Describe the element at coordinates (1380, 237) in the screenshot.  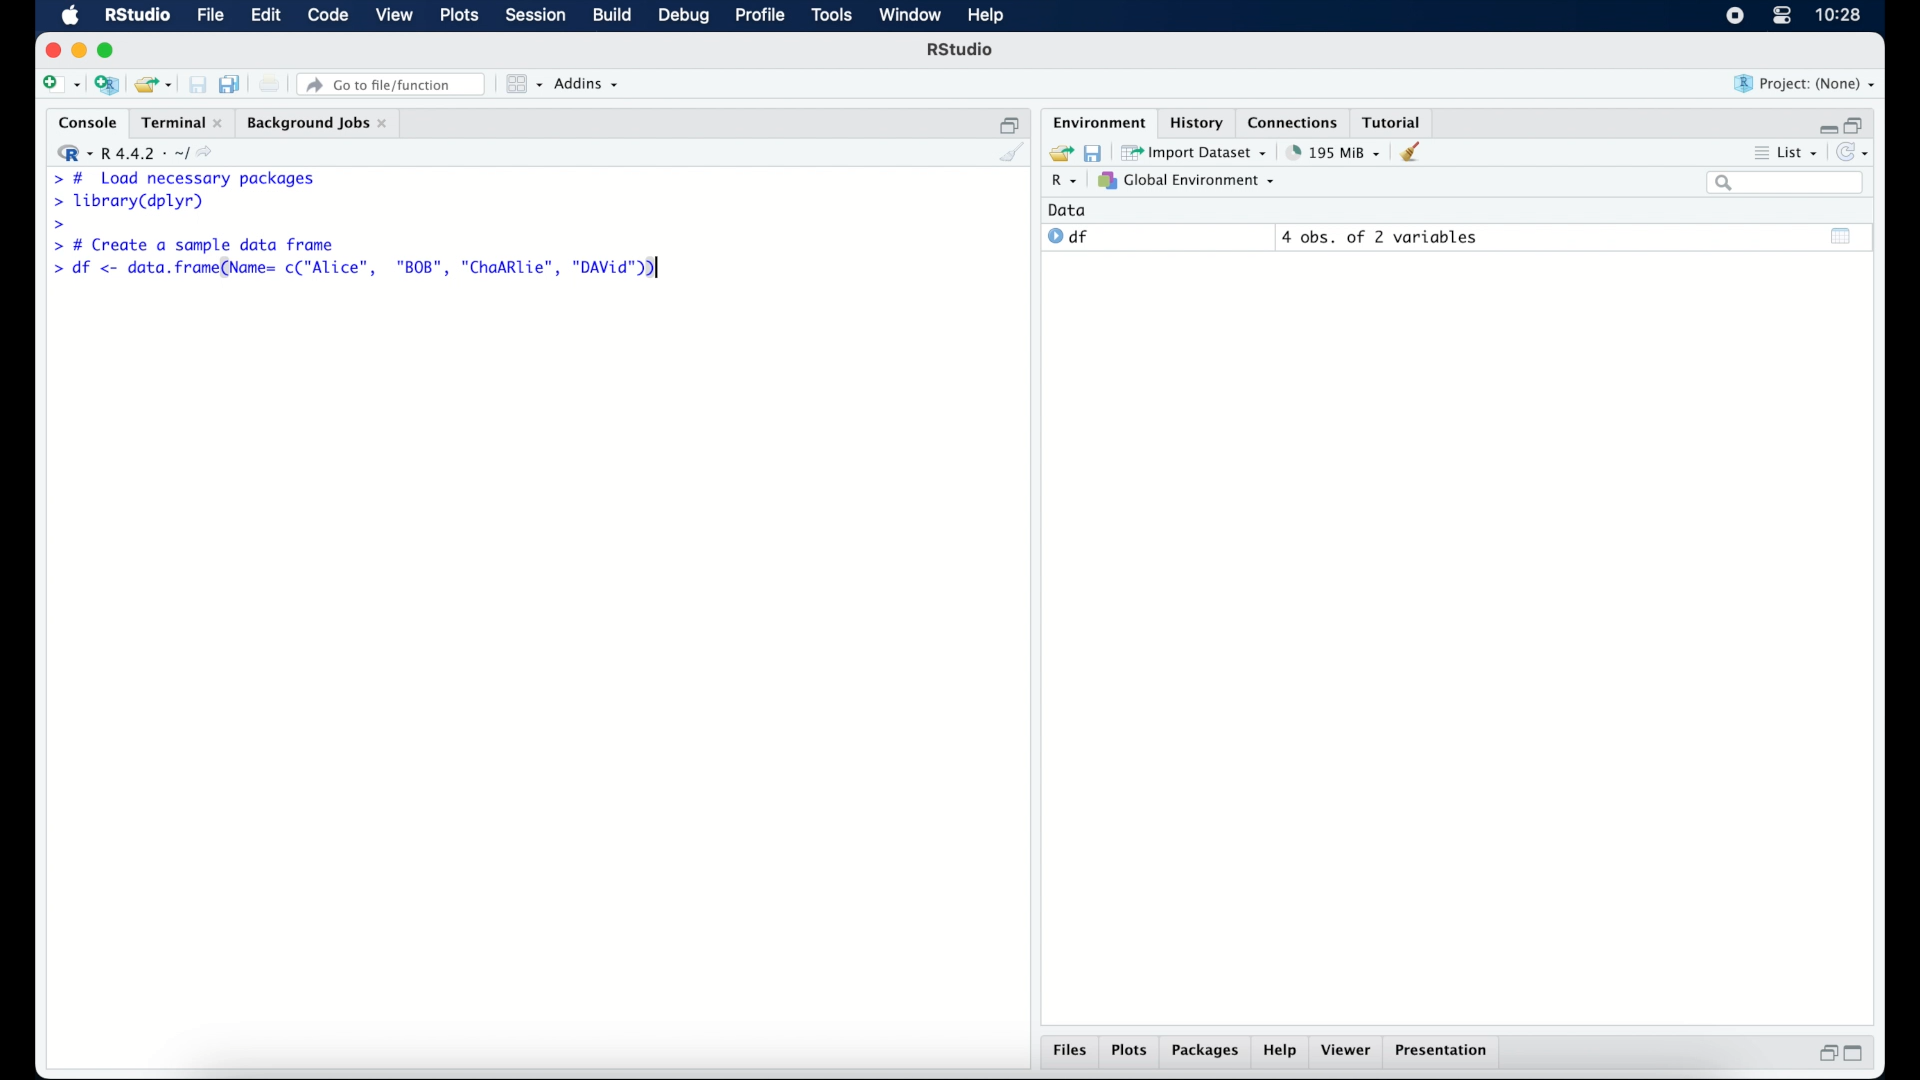
I see `4 obs, of 2 variables` at that location.